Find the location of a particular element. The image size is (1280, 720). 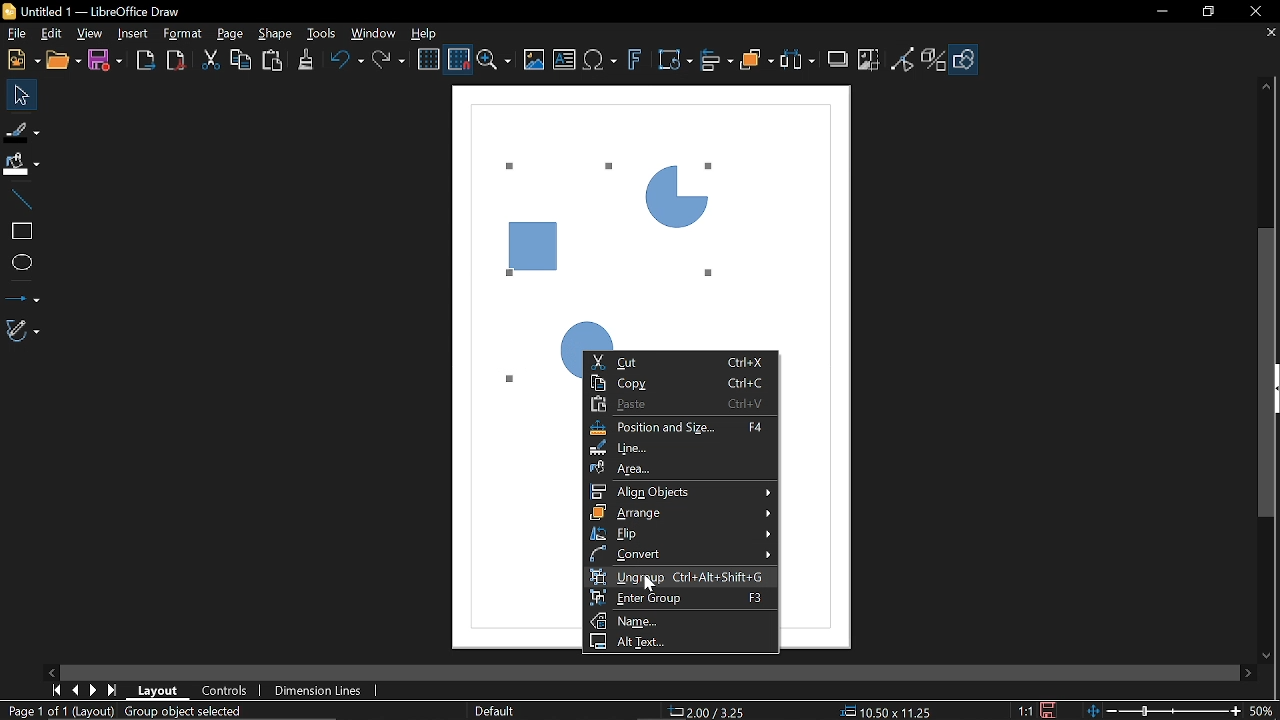

Paste is located at coordinates (275, 61).